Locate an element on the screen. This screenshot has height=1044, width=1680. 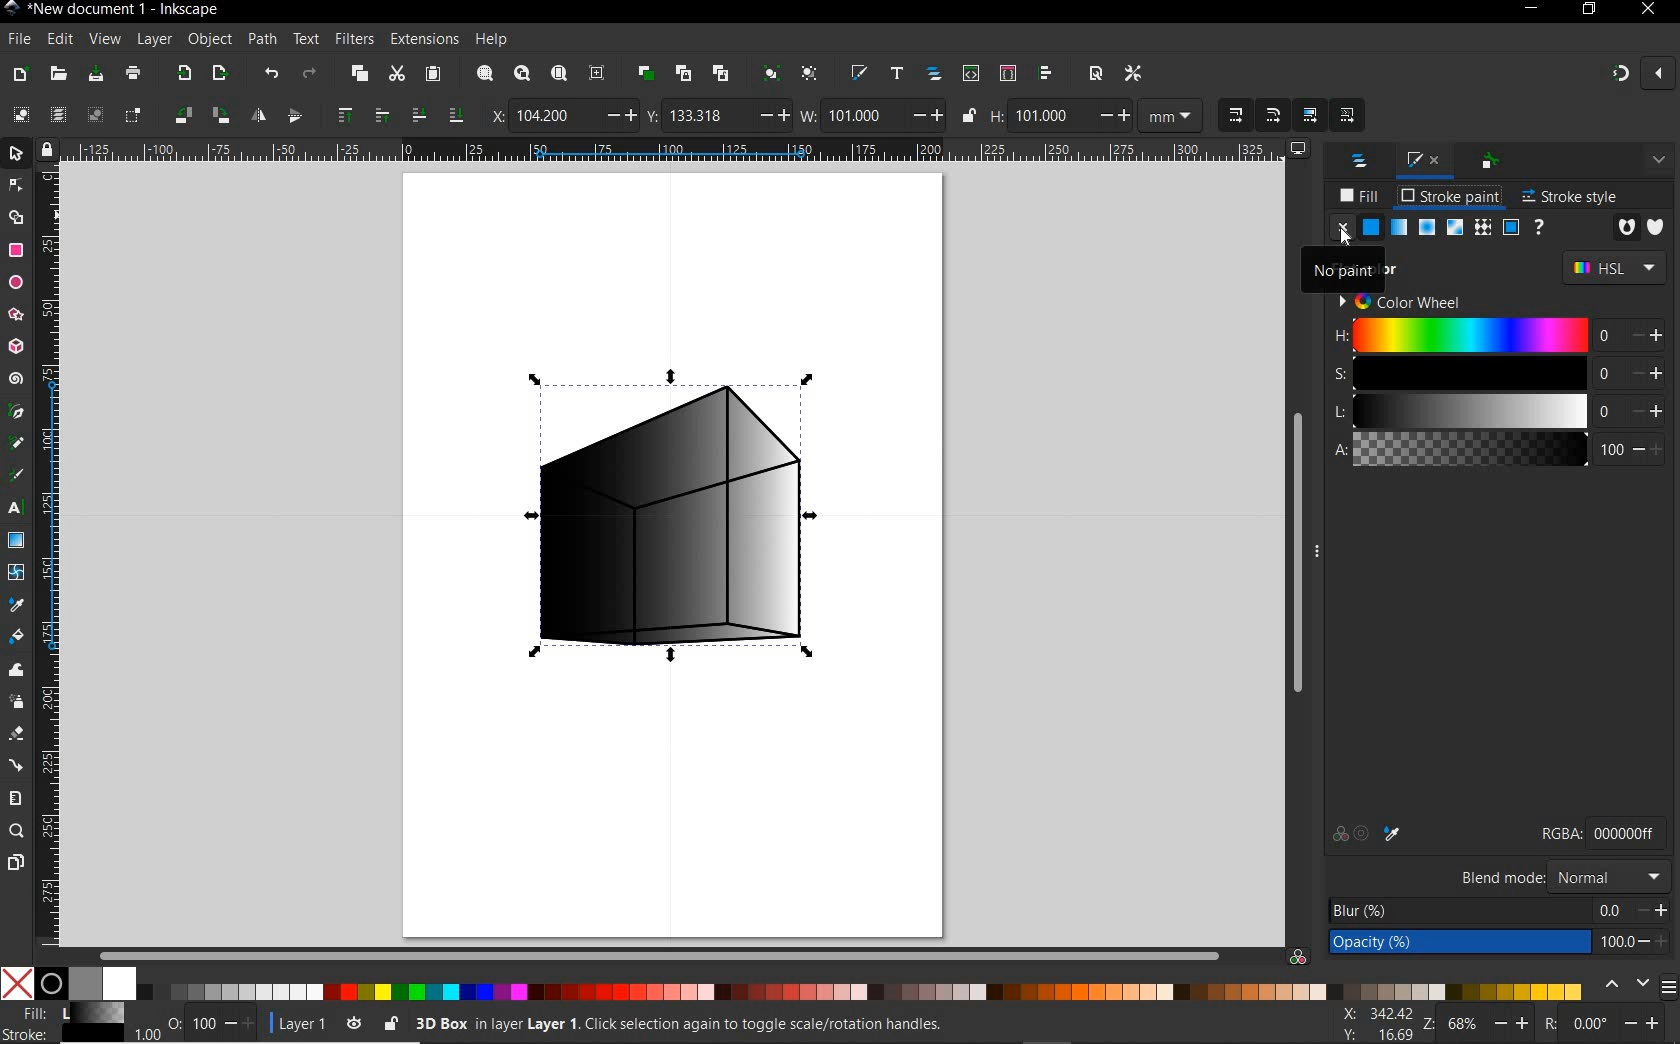
0 is located at coordinates (1591, 1025).